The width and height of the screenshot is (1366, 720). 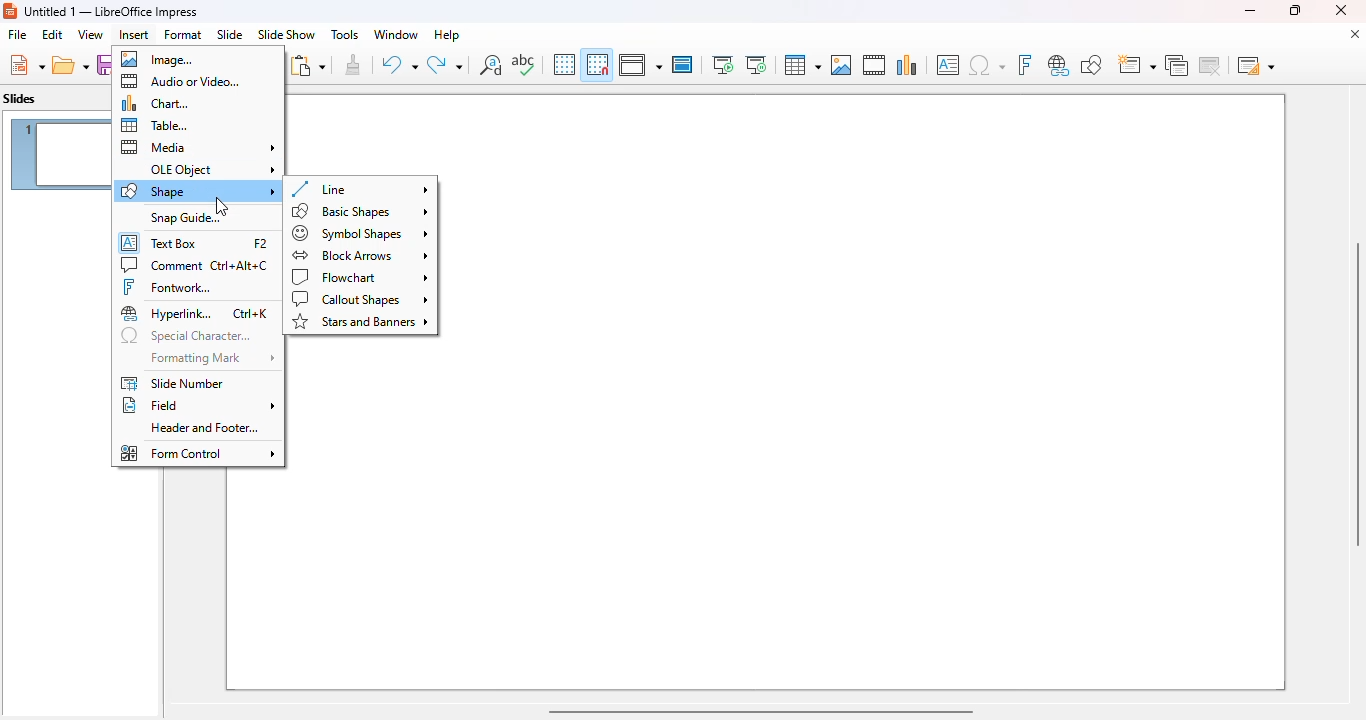 What do you see at coordinates (759, 710) in the screenshot?
I see `horizontal scroll bar` at bounding box center [759, 710].